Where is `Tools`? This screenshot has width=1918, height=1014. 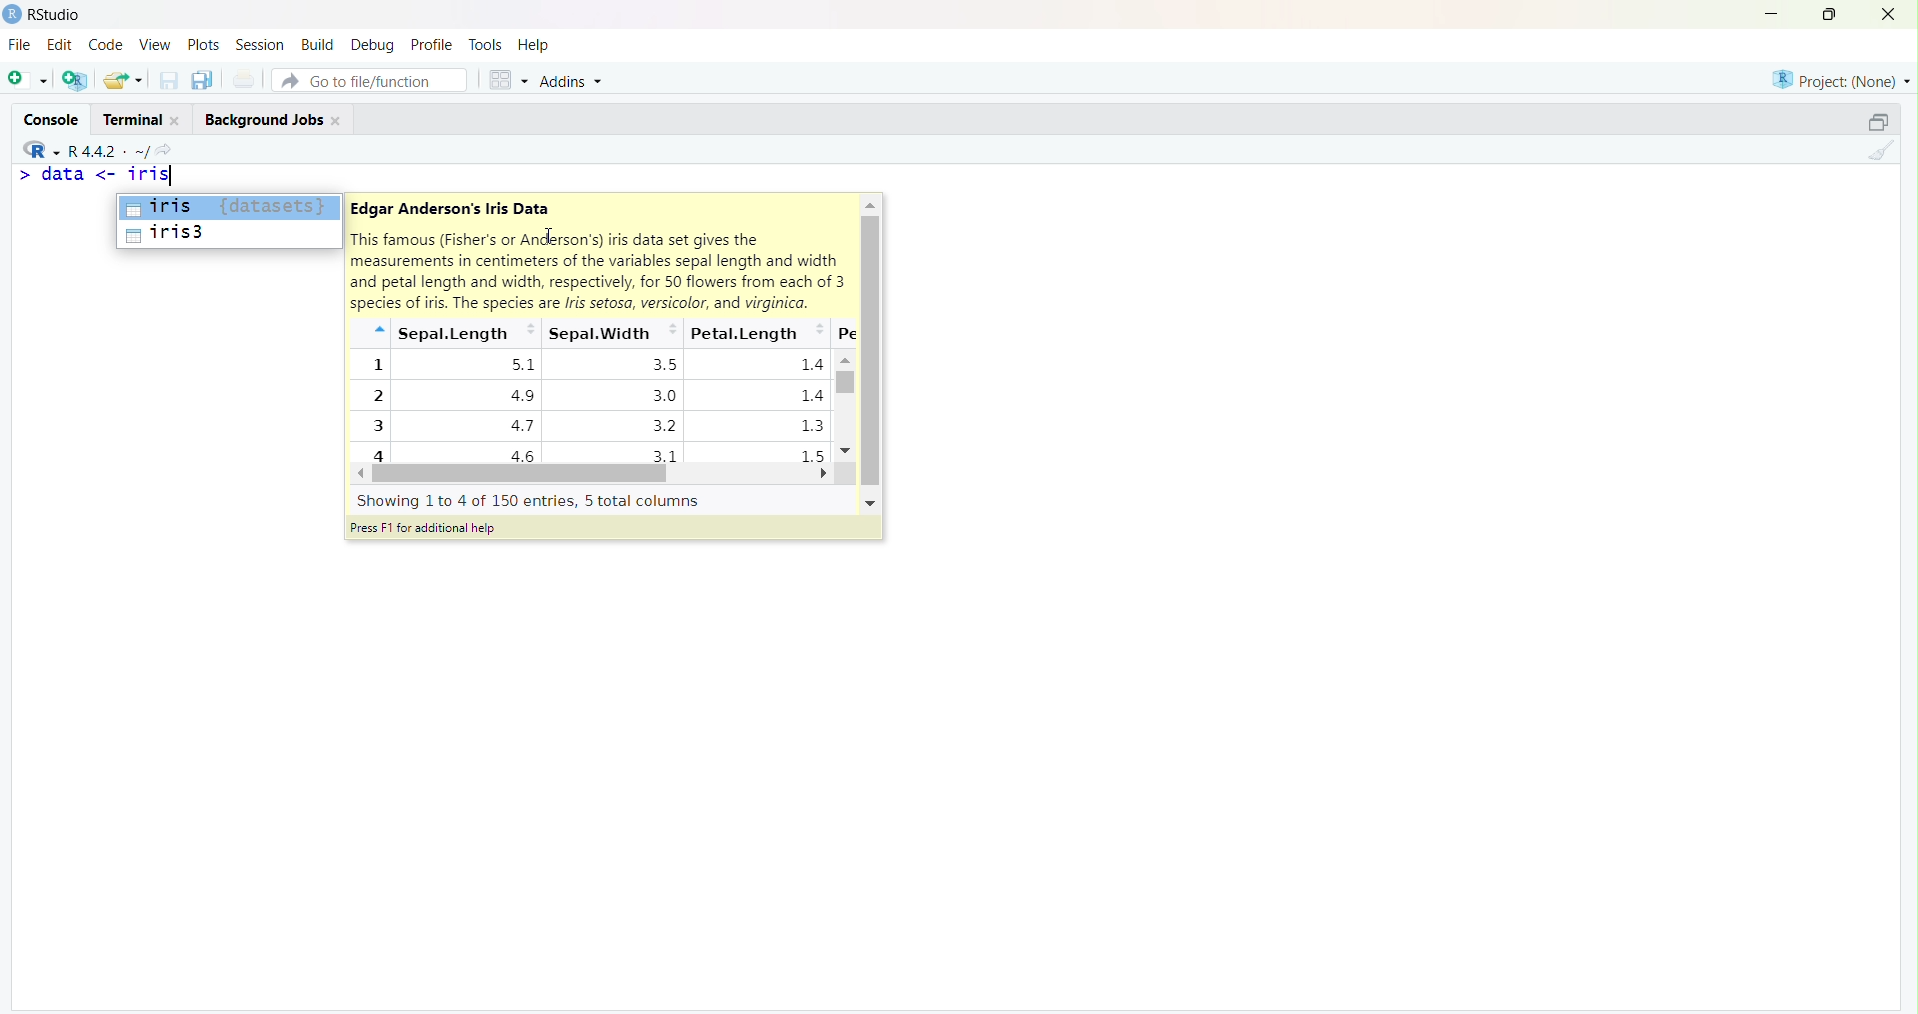
Tools is located at coordinates (485, 43).